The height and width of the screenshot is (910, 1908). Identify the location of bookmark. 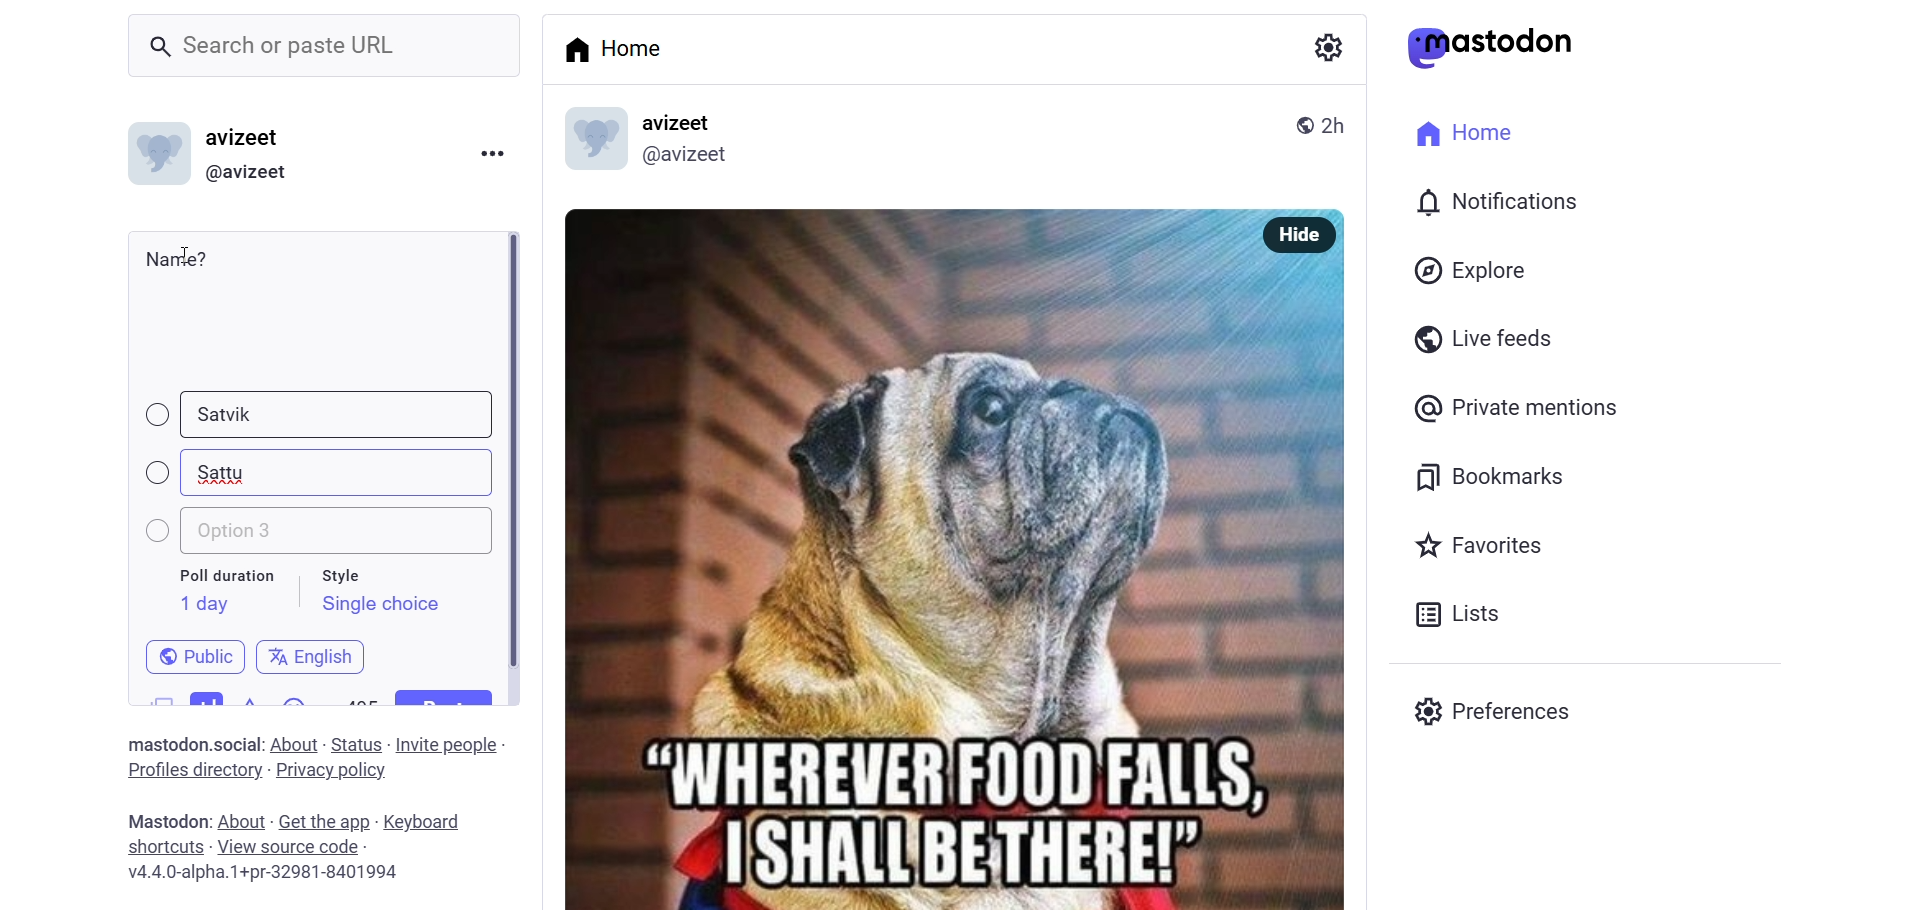
(1493, 474).